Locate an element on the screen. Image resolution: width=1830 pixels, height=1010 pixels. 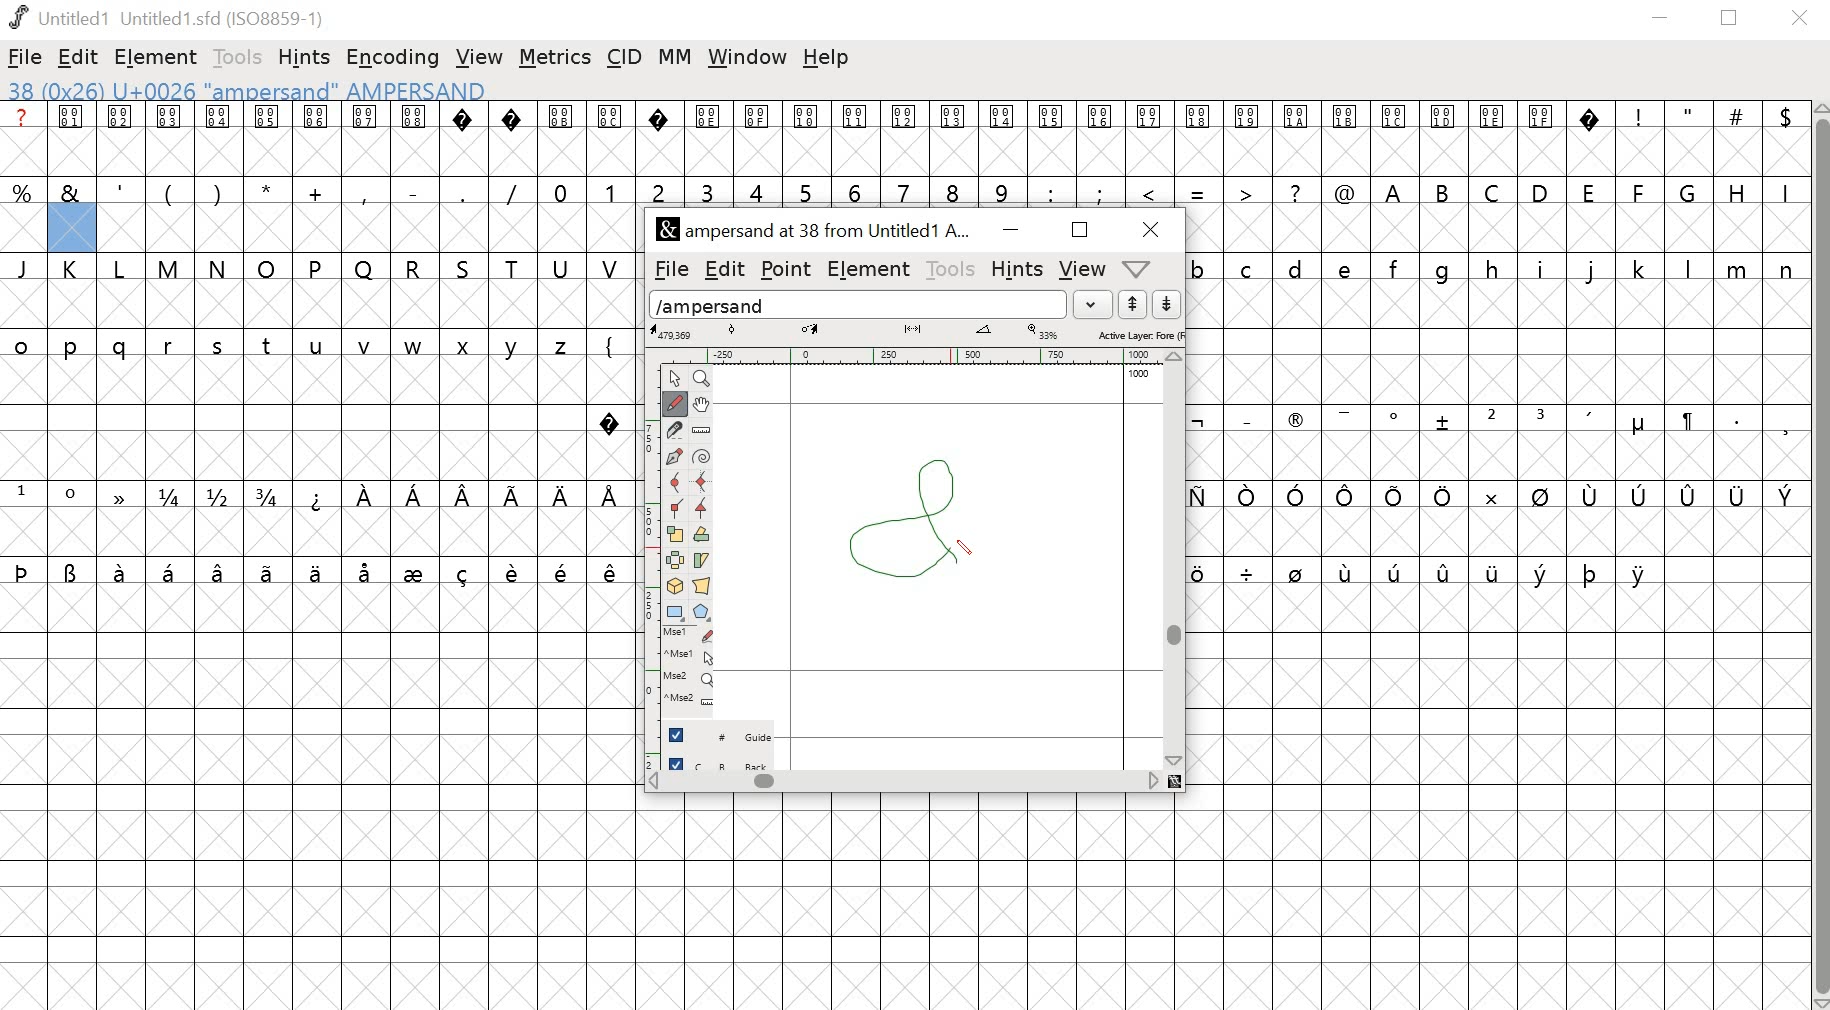
v is located at coordinates (365, 347).